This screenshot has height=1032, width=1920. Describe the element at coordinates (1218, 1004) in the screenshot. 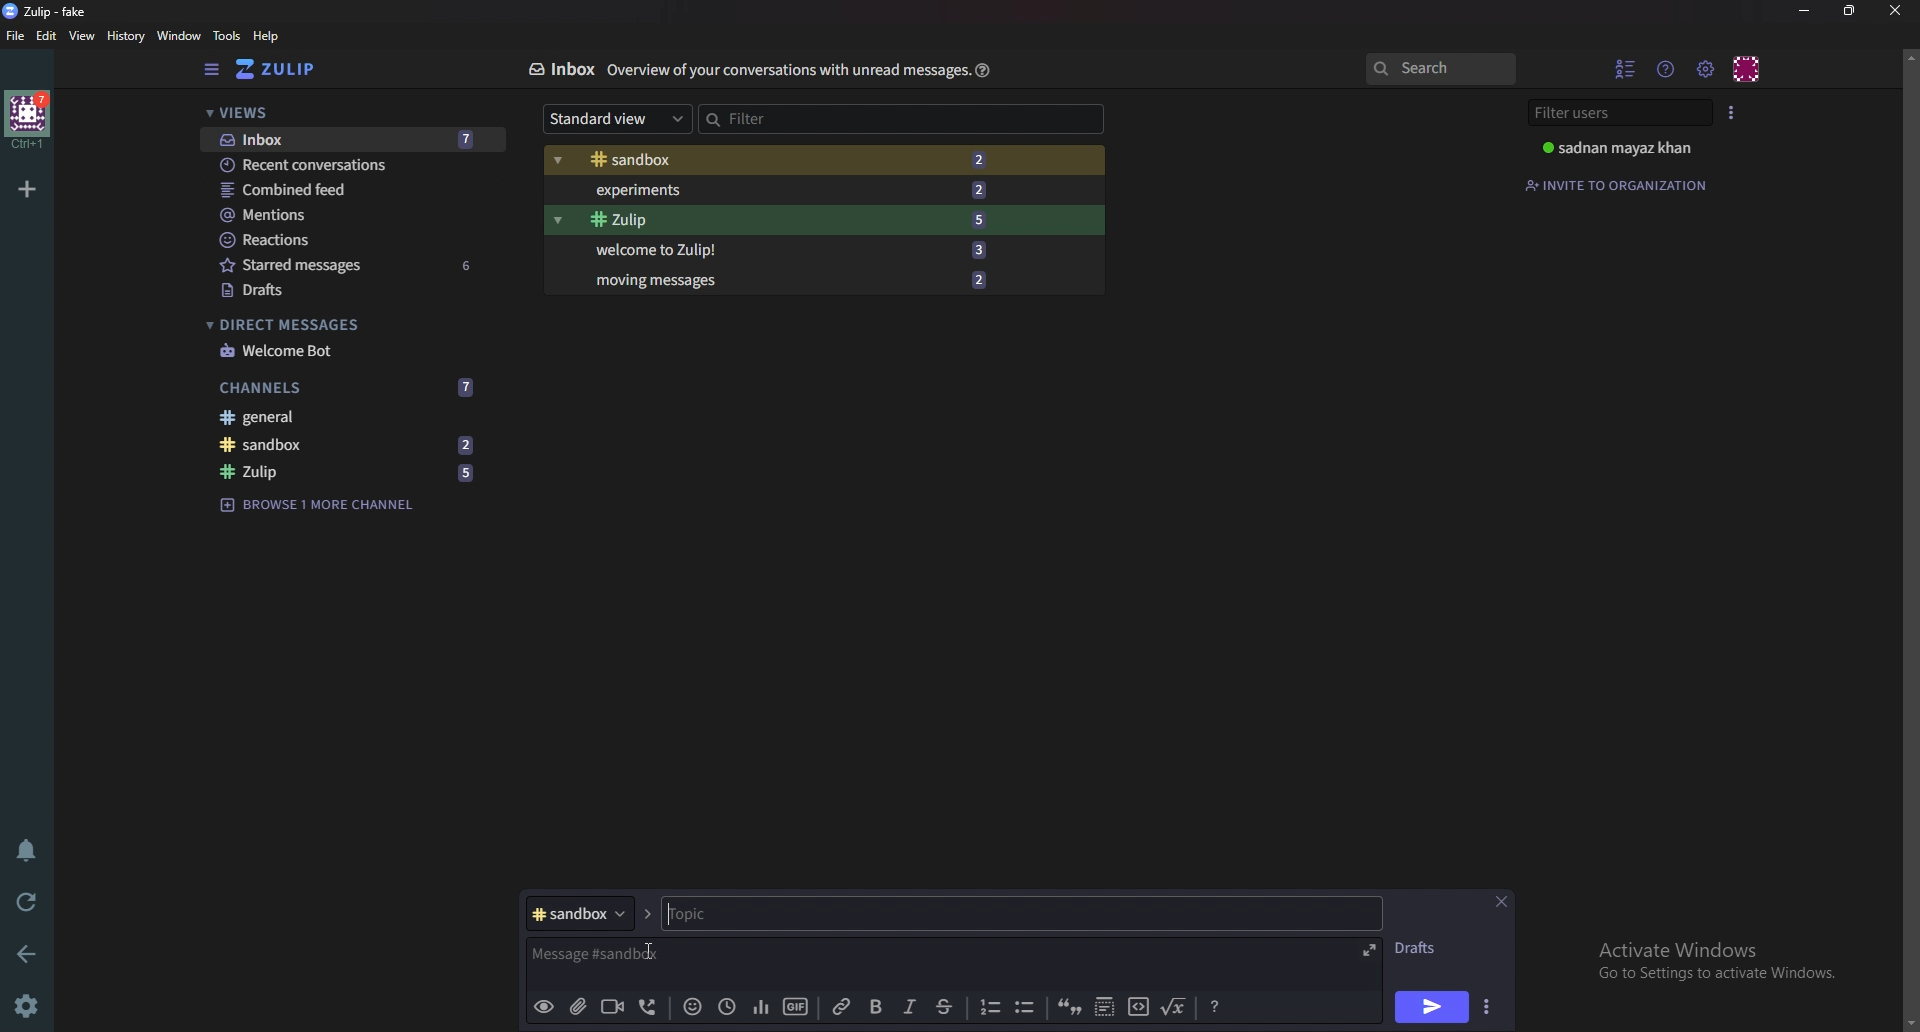

I see `Message formatting` at that location.